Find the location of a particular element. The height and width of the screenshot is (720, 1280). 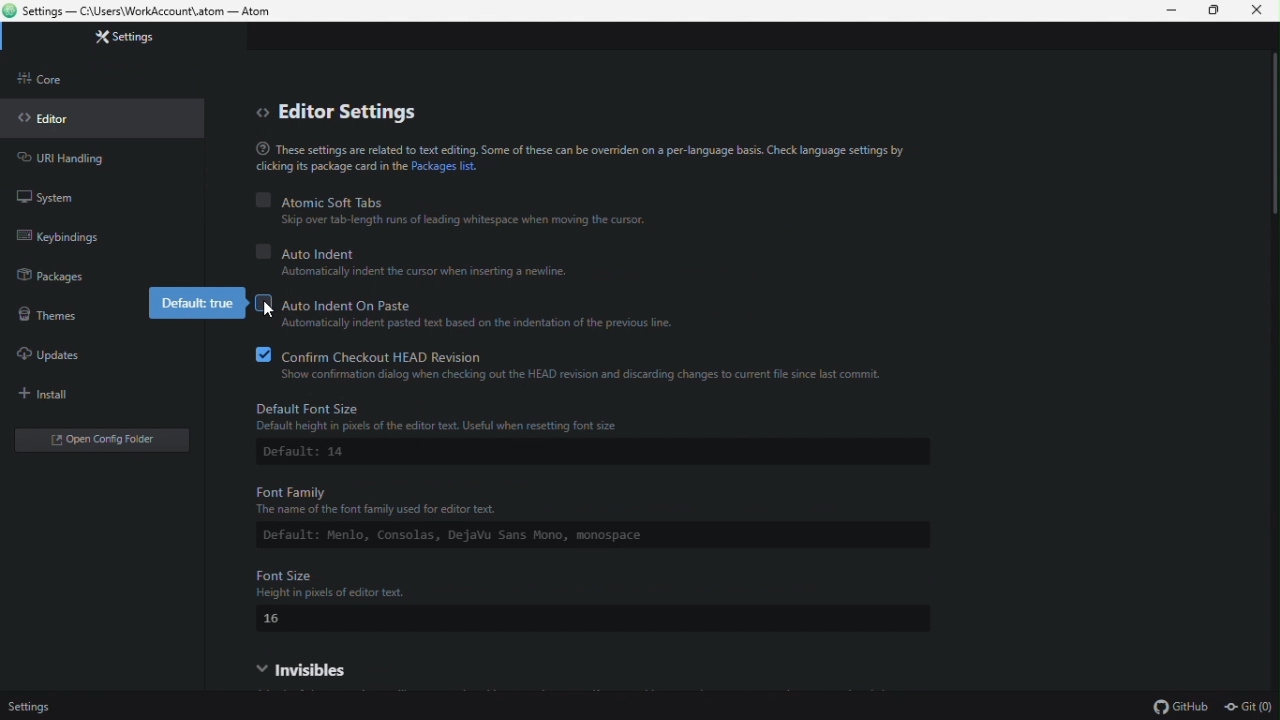

Close is located at coordinates (1258, 11).